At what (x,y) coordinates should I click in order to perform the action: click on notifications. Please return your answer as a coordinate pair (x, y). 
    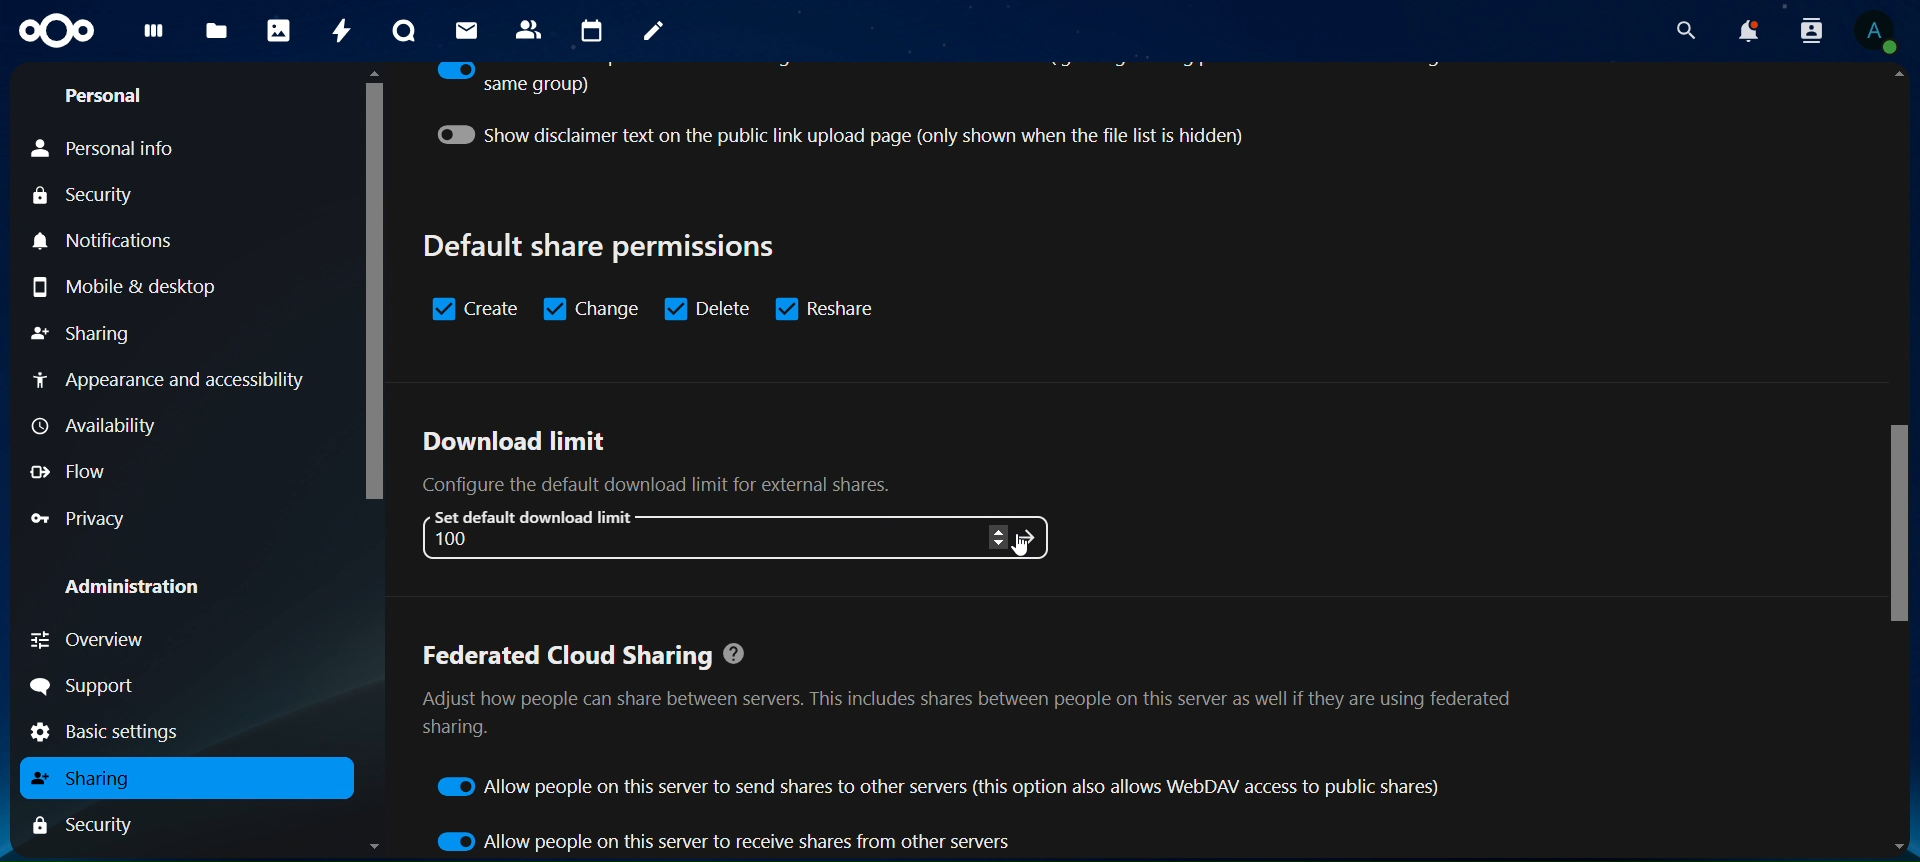
    Looking at the image, I should click on (1747, 30).